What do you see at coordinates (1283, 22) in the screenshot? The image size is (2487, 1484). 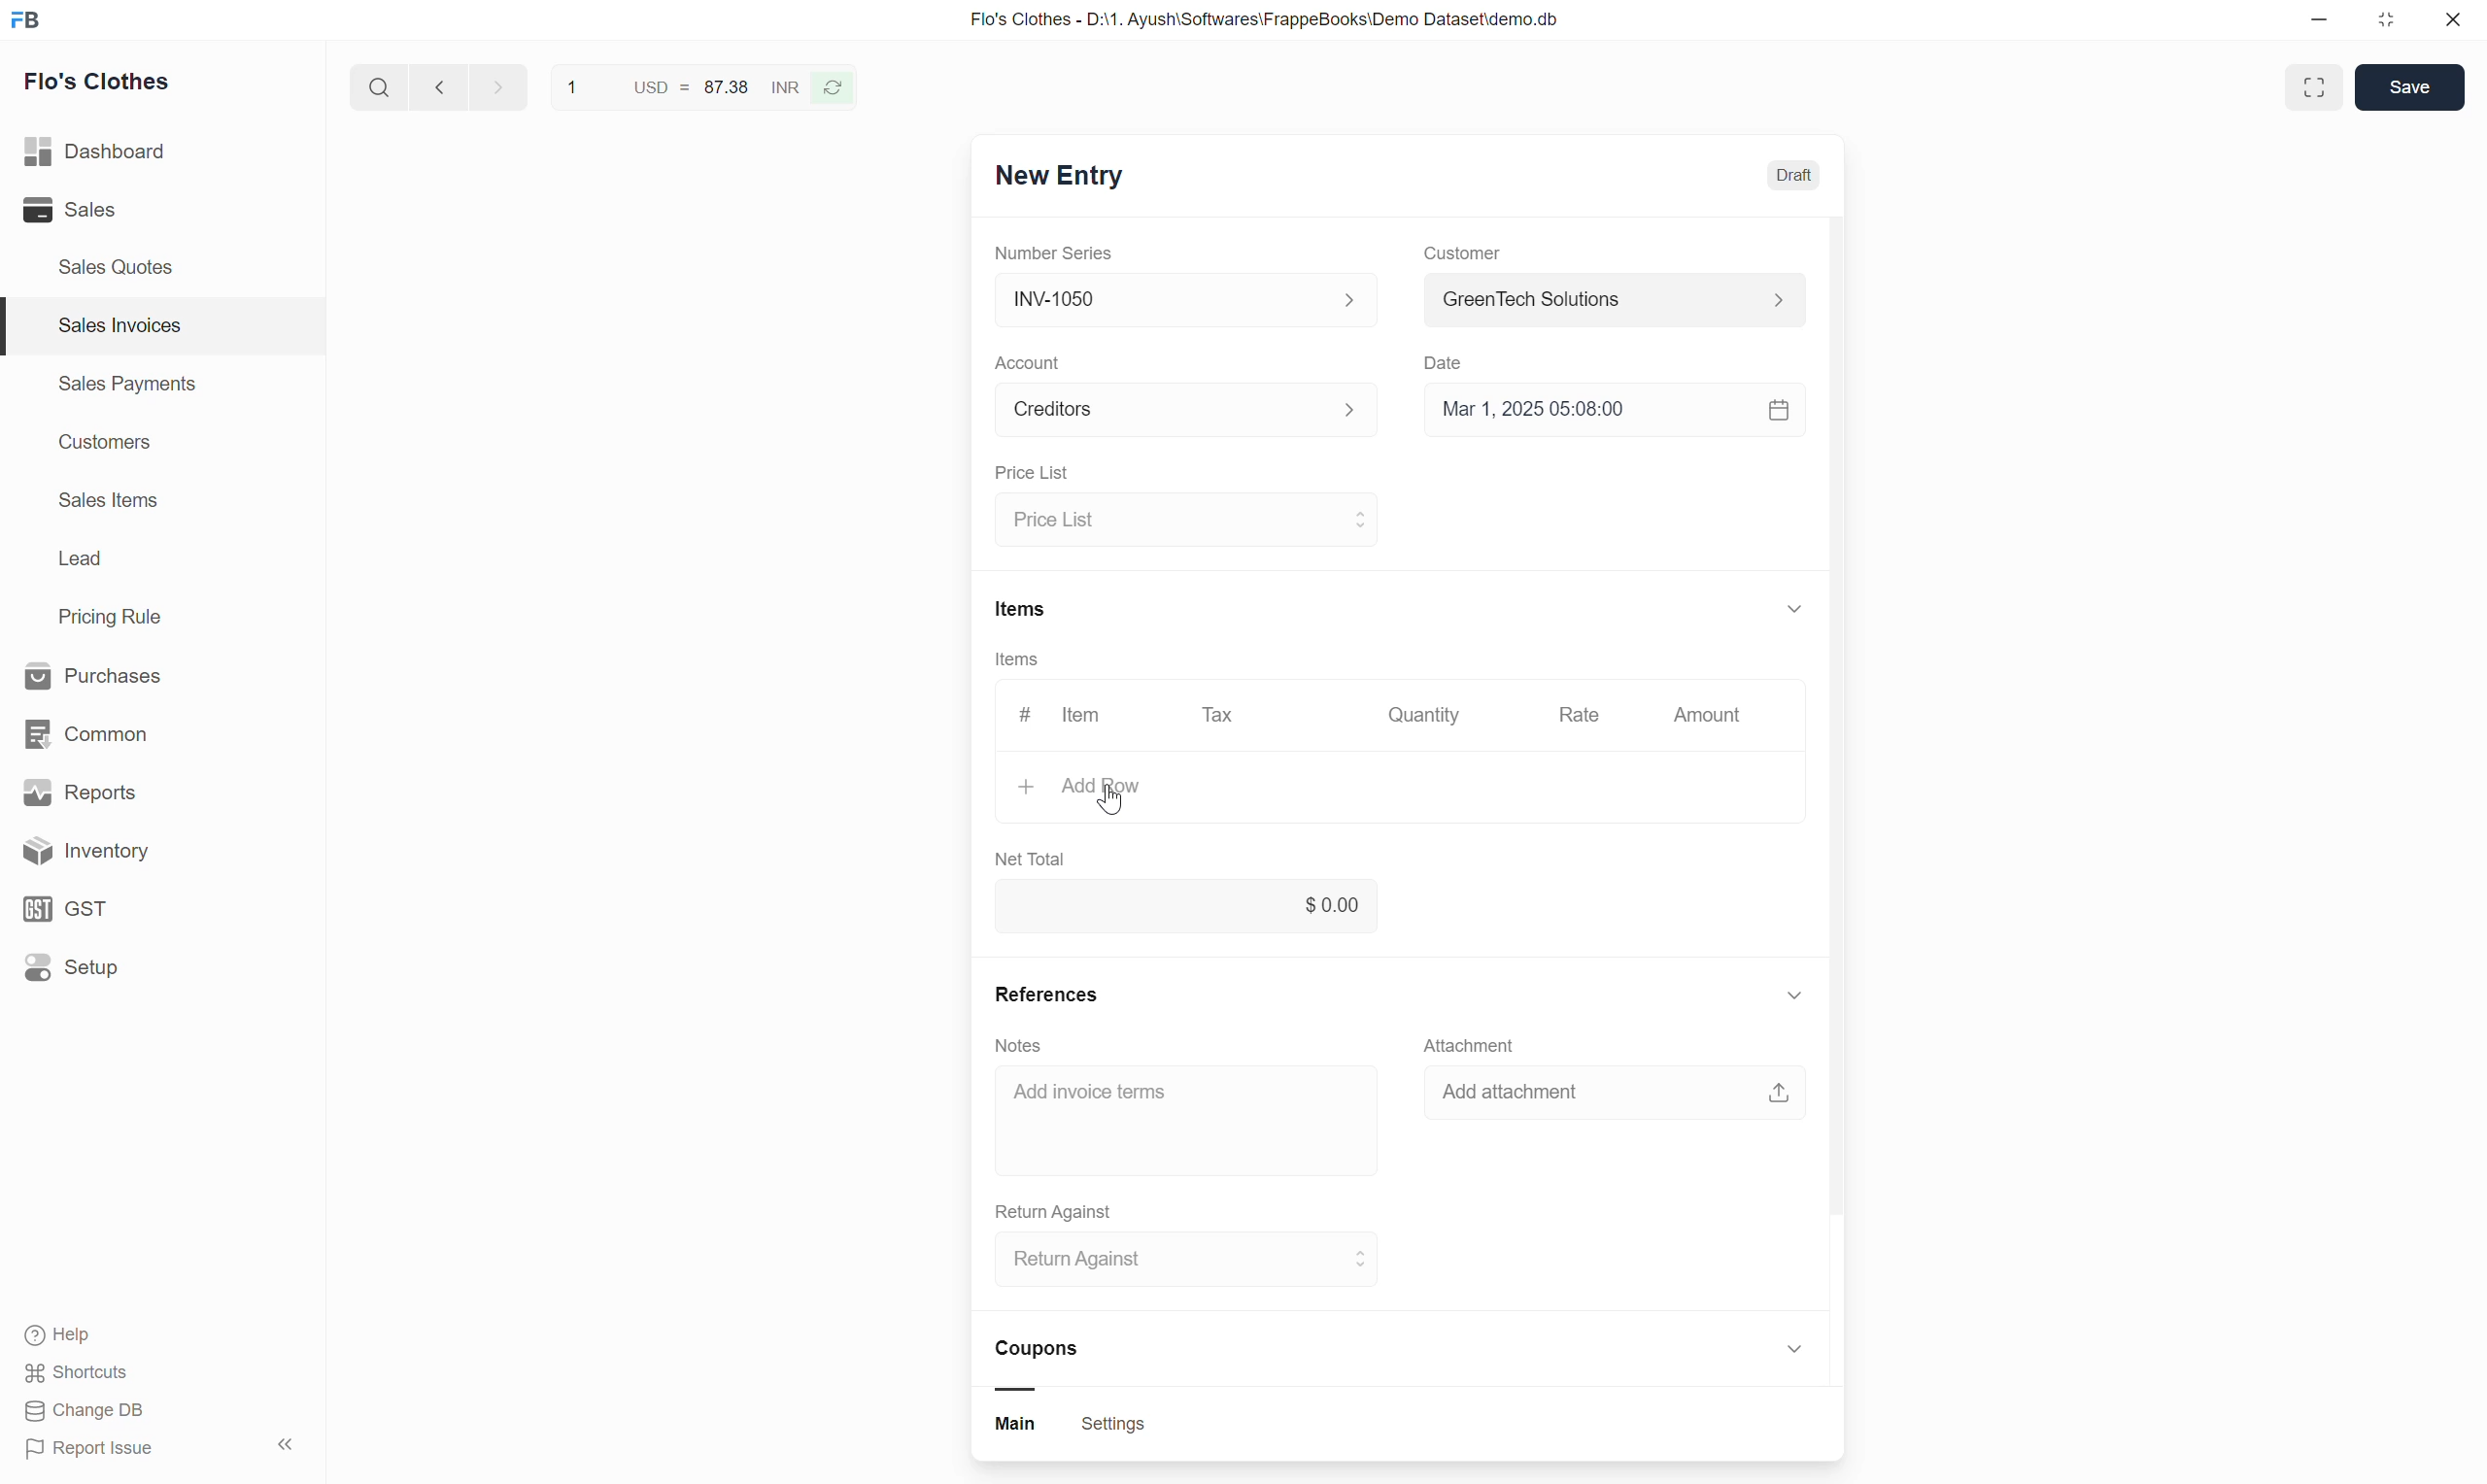 I see `Flo's Clothes - D:\1. Ayush\Softwares\FrappeBooks\Demo Dataset\demo.db` at bounding box center [1283, 22].